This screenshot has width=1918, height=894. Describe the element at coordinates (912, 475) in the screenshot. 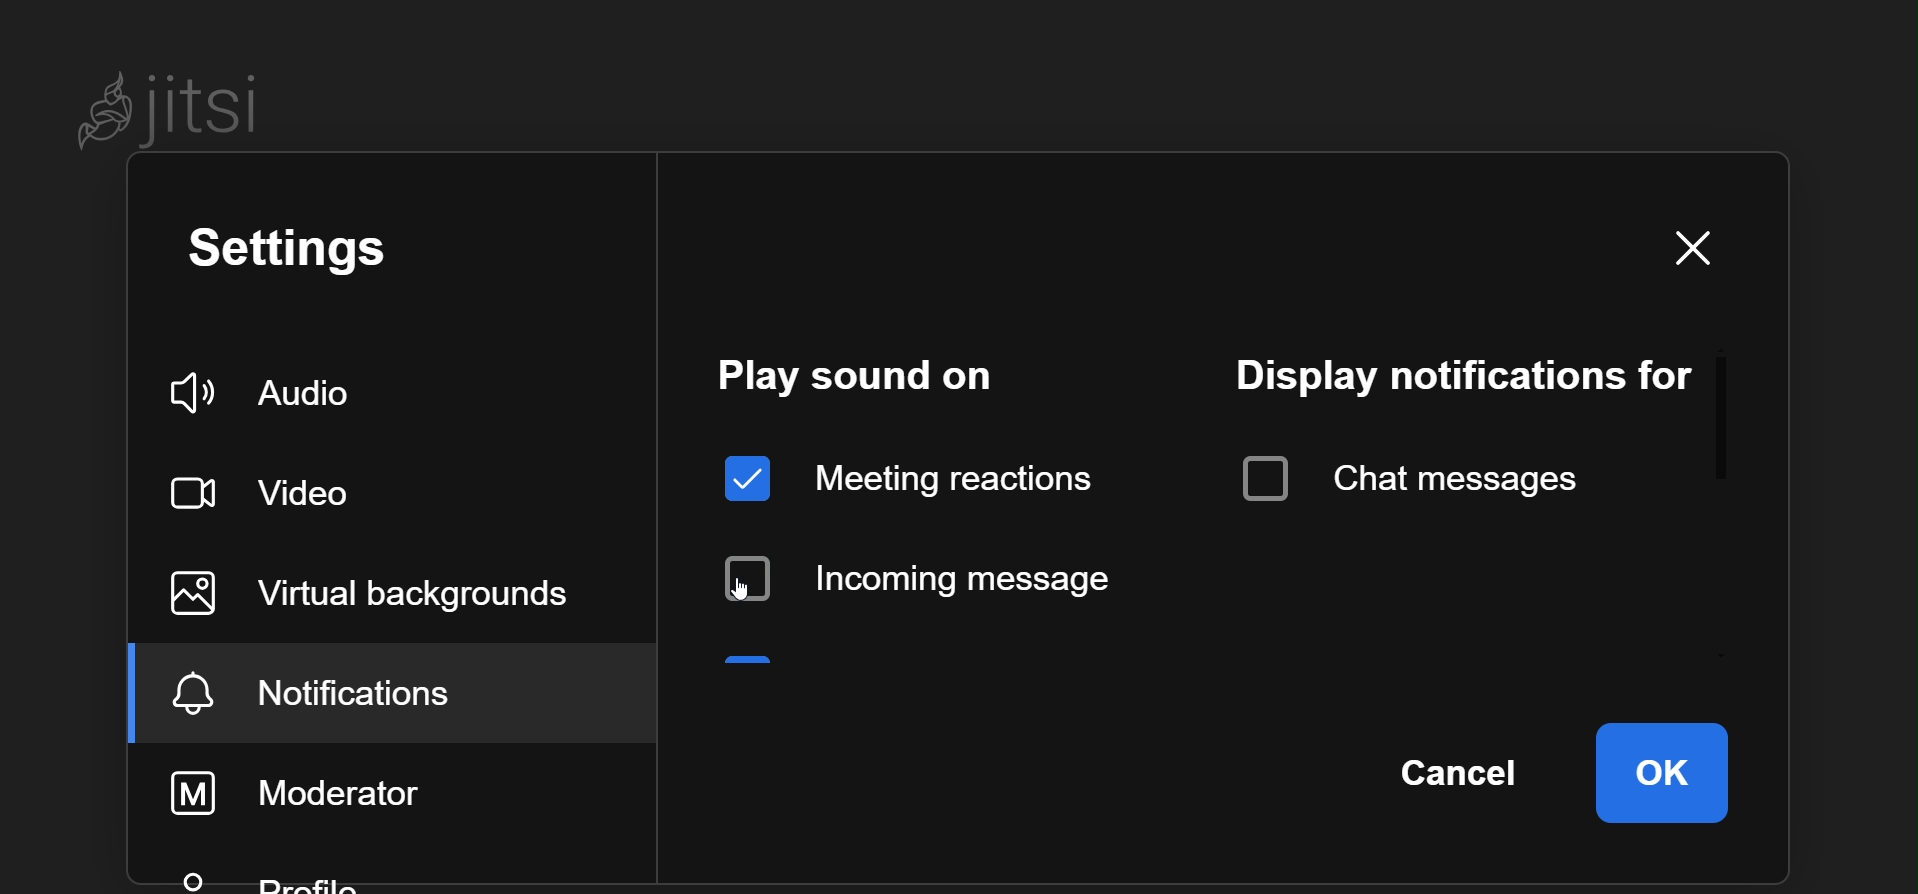

I see `meeting reaction` at that location.